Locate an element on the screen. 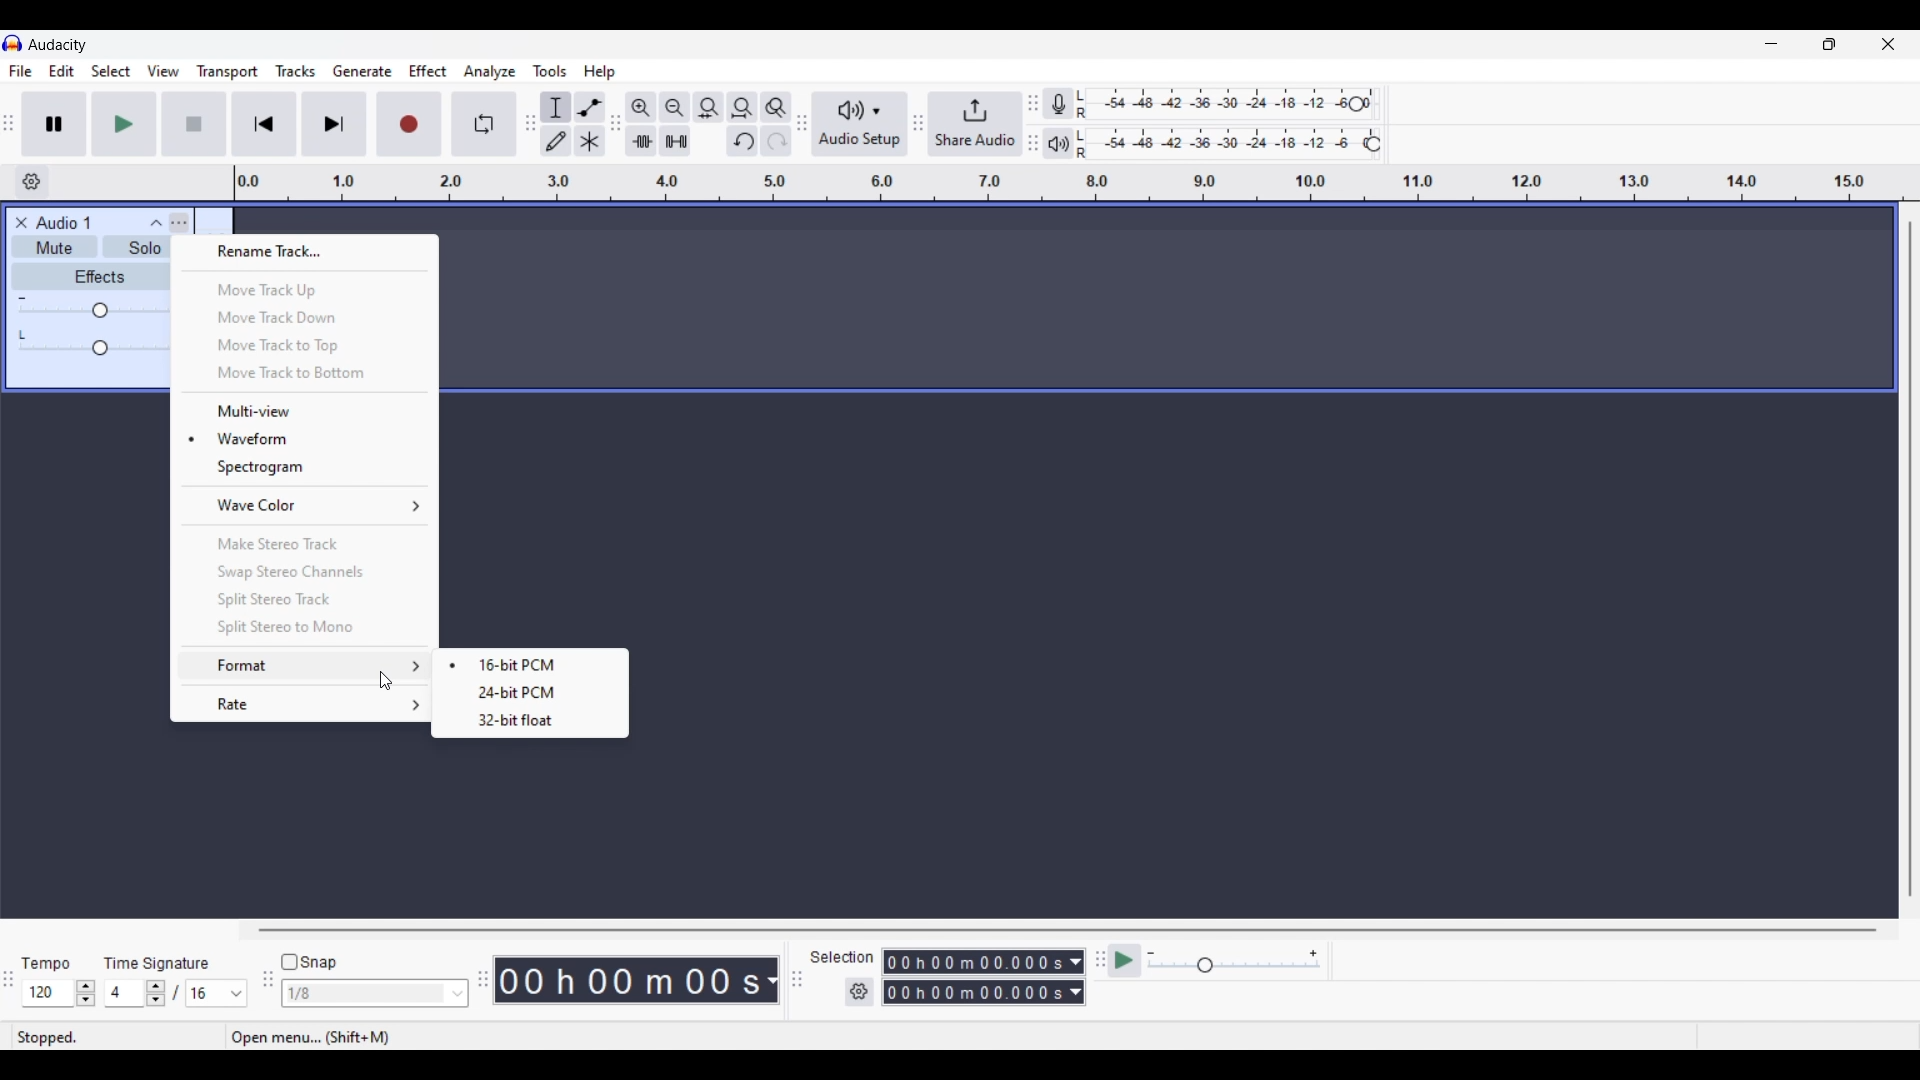 The image size is (1920, 1080). Selected time signature is located at coordinates (206, 994).